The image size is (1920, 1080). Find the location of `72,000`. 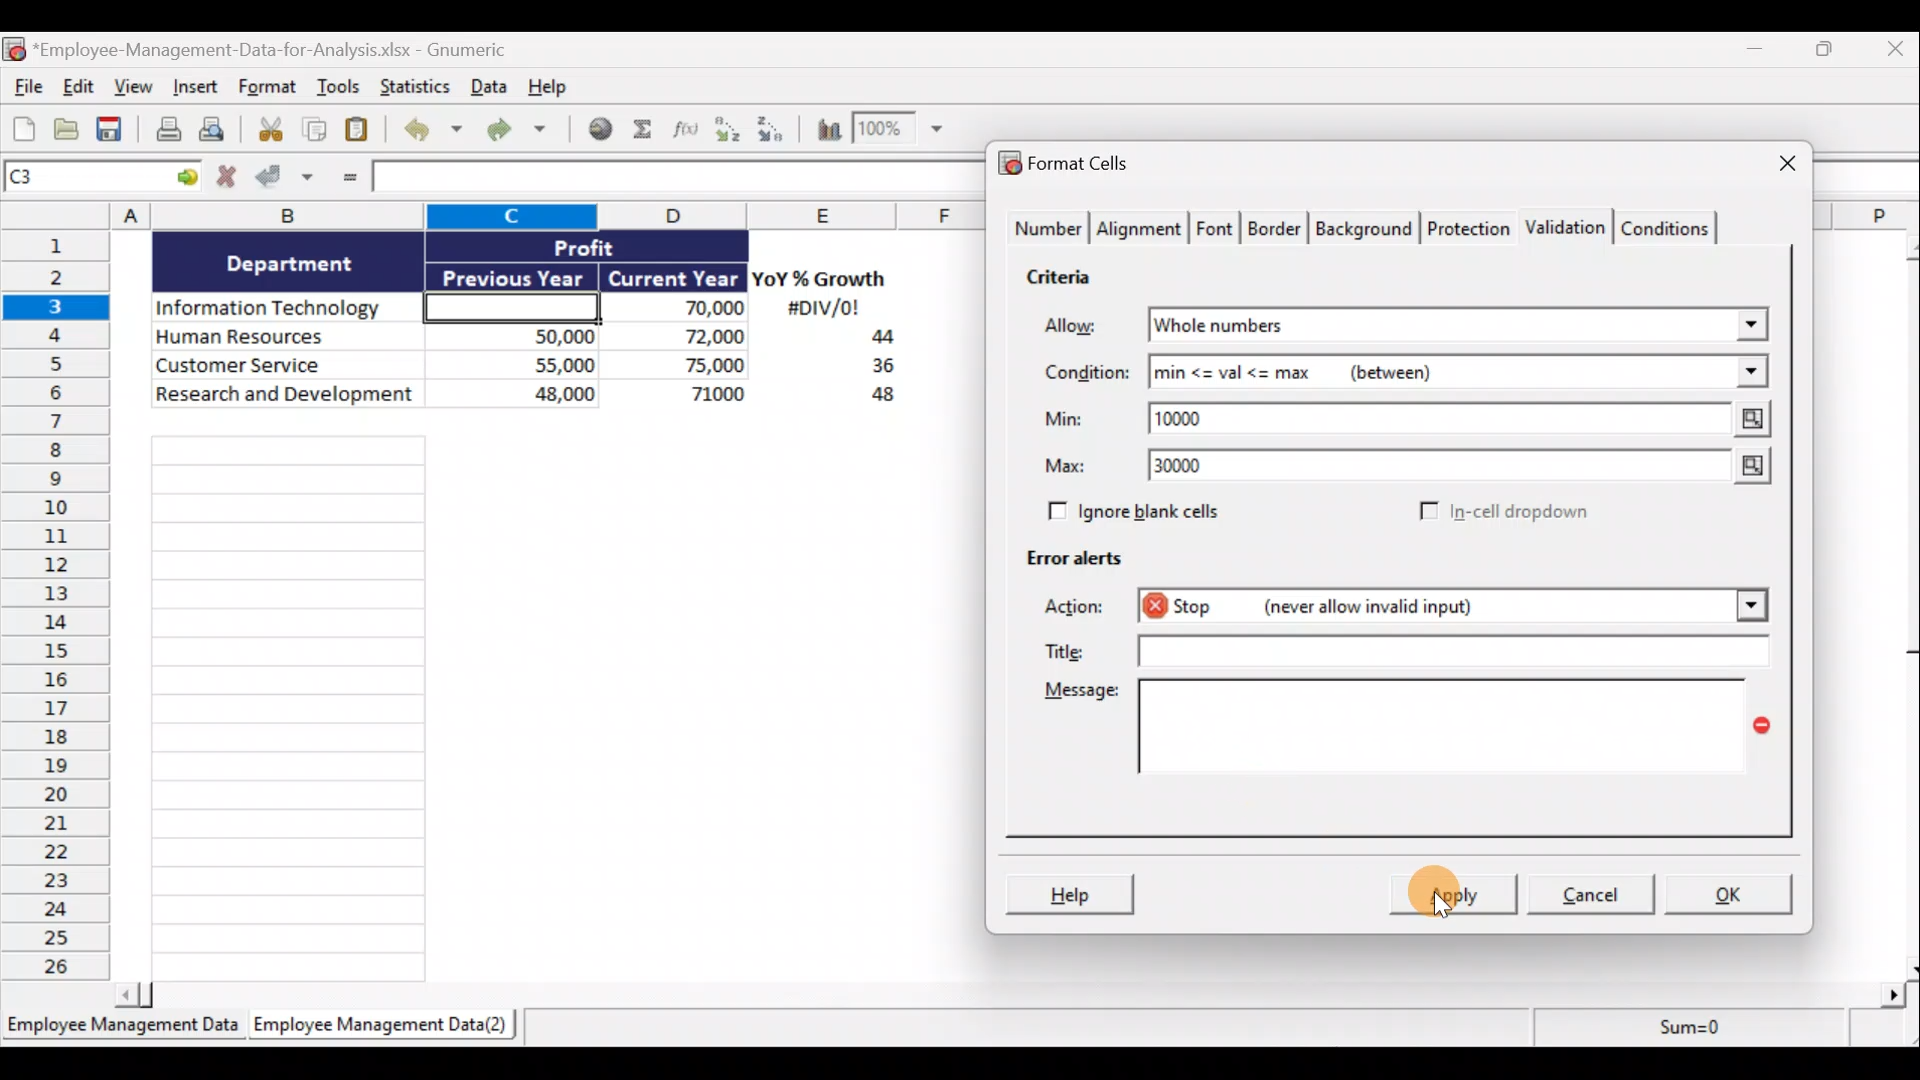

72,000 is located at coordinates (683, 338).